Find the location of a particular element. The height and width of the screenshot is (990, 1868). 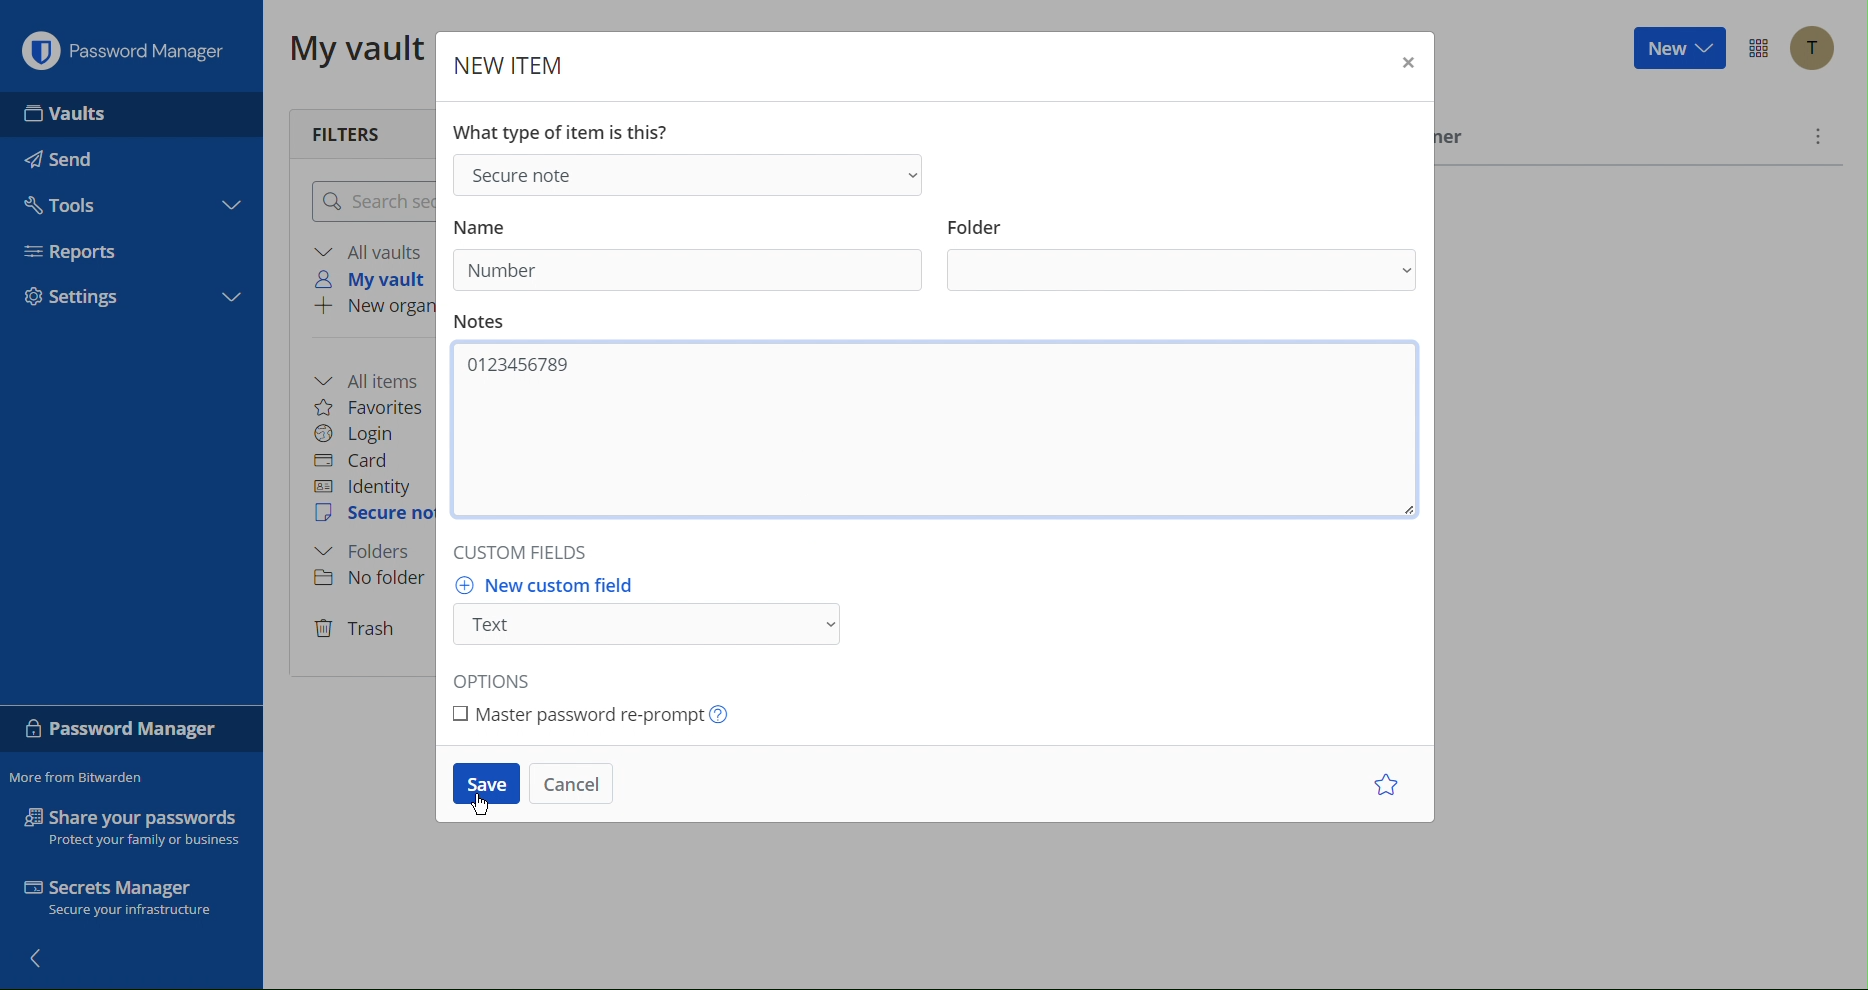

Master password re-prompt is located at coordinates (597, 714).